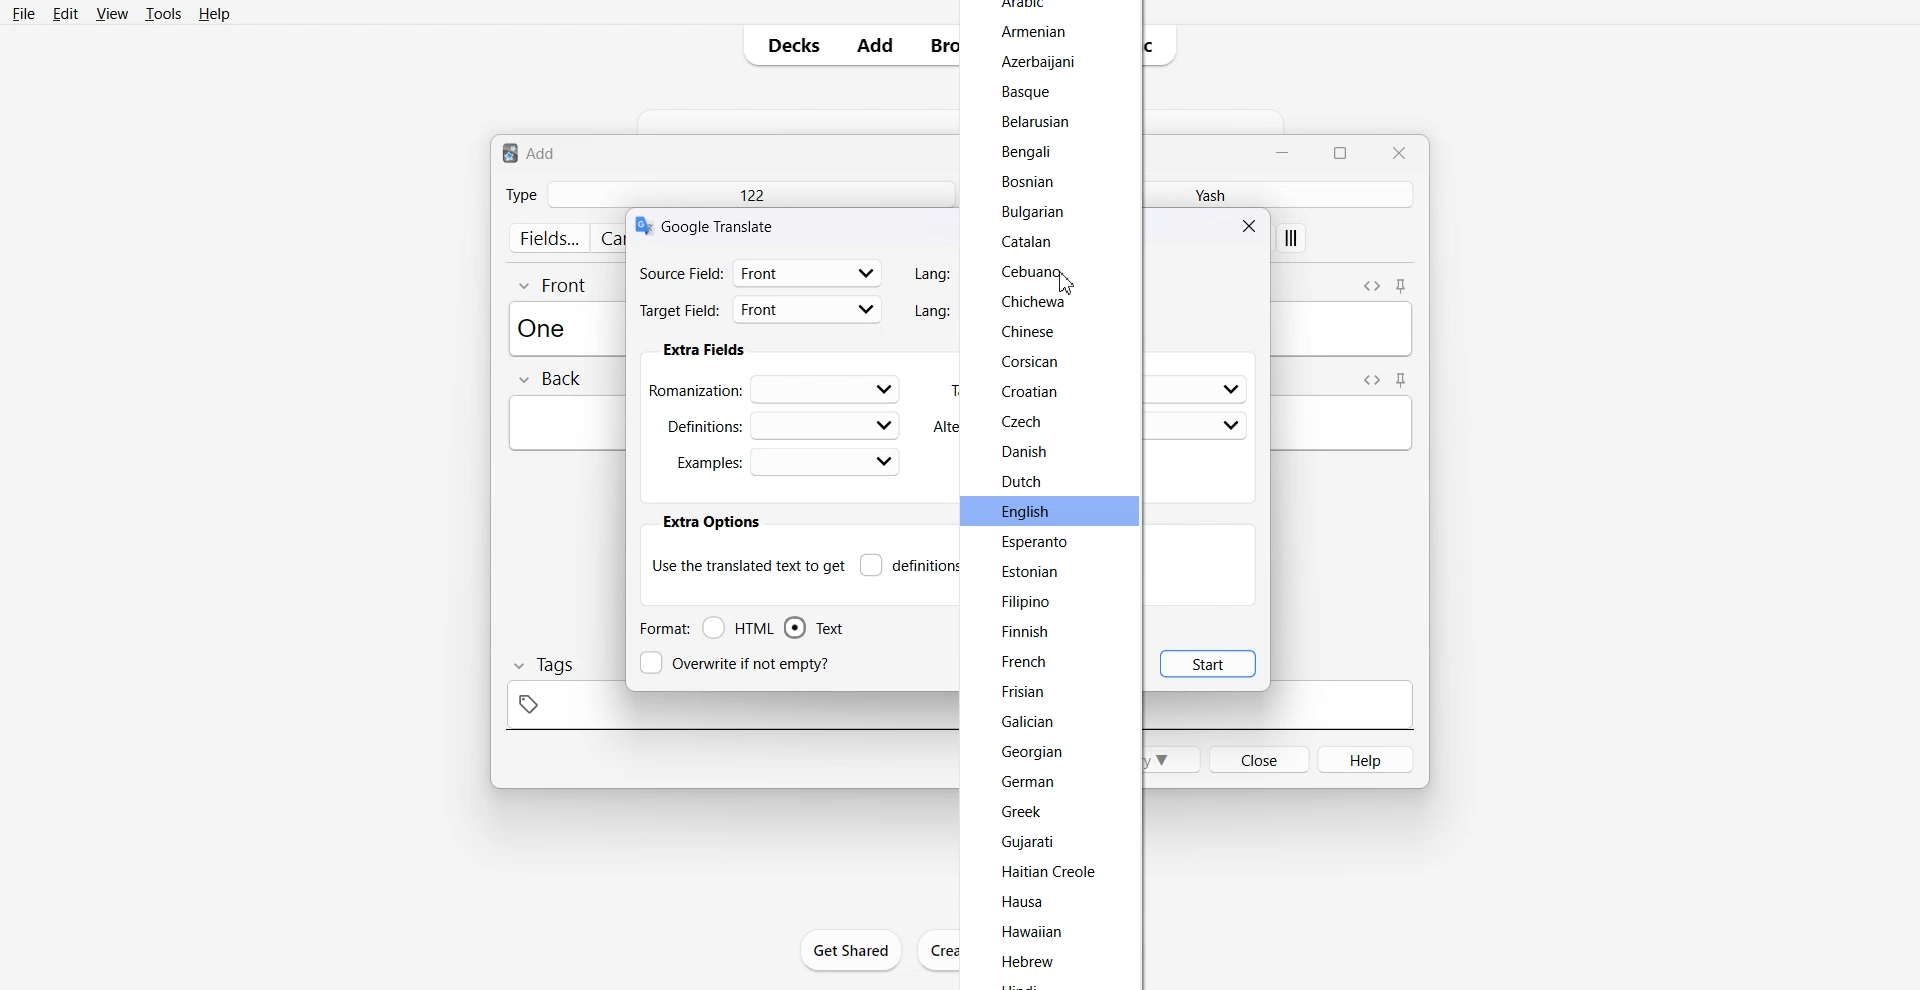 This screenshot has width=1920, height=990. I want to click on Basque, so click(1025, 93).